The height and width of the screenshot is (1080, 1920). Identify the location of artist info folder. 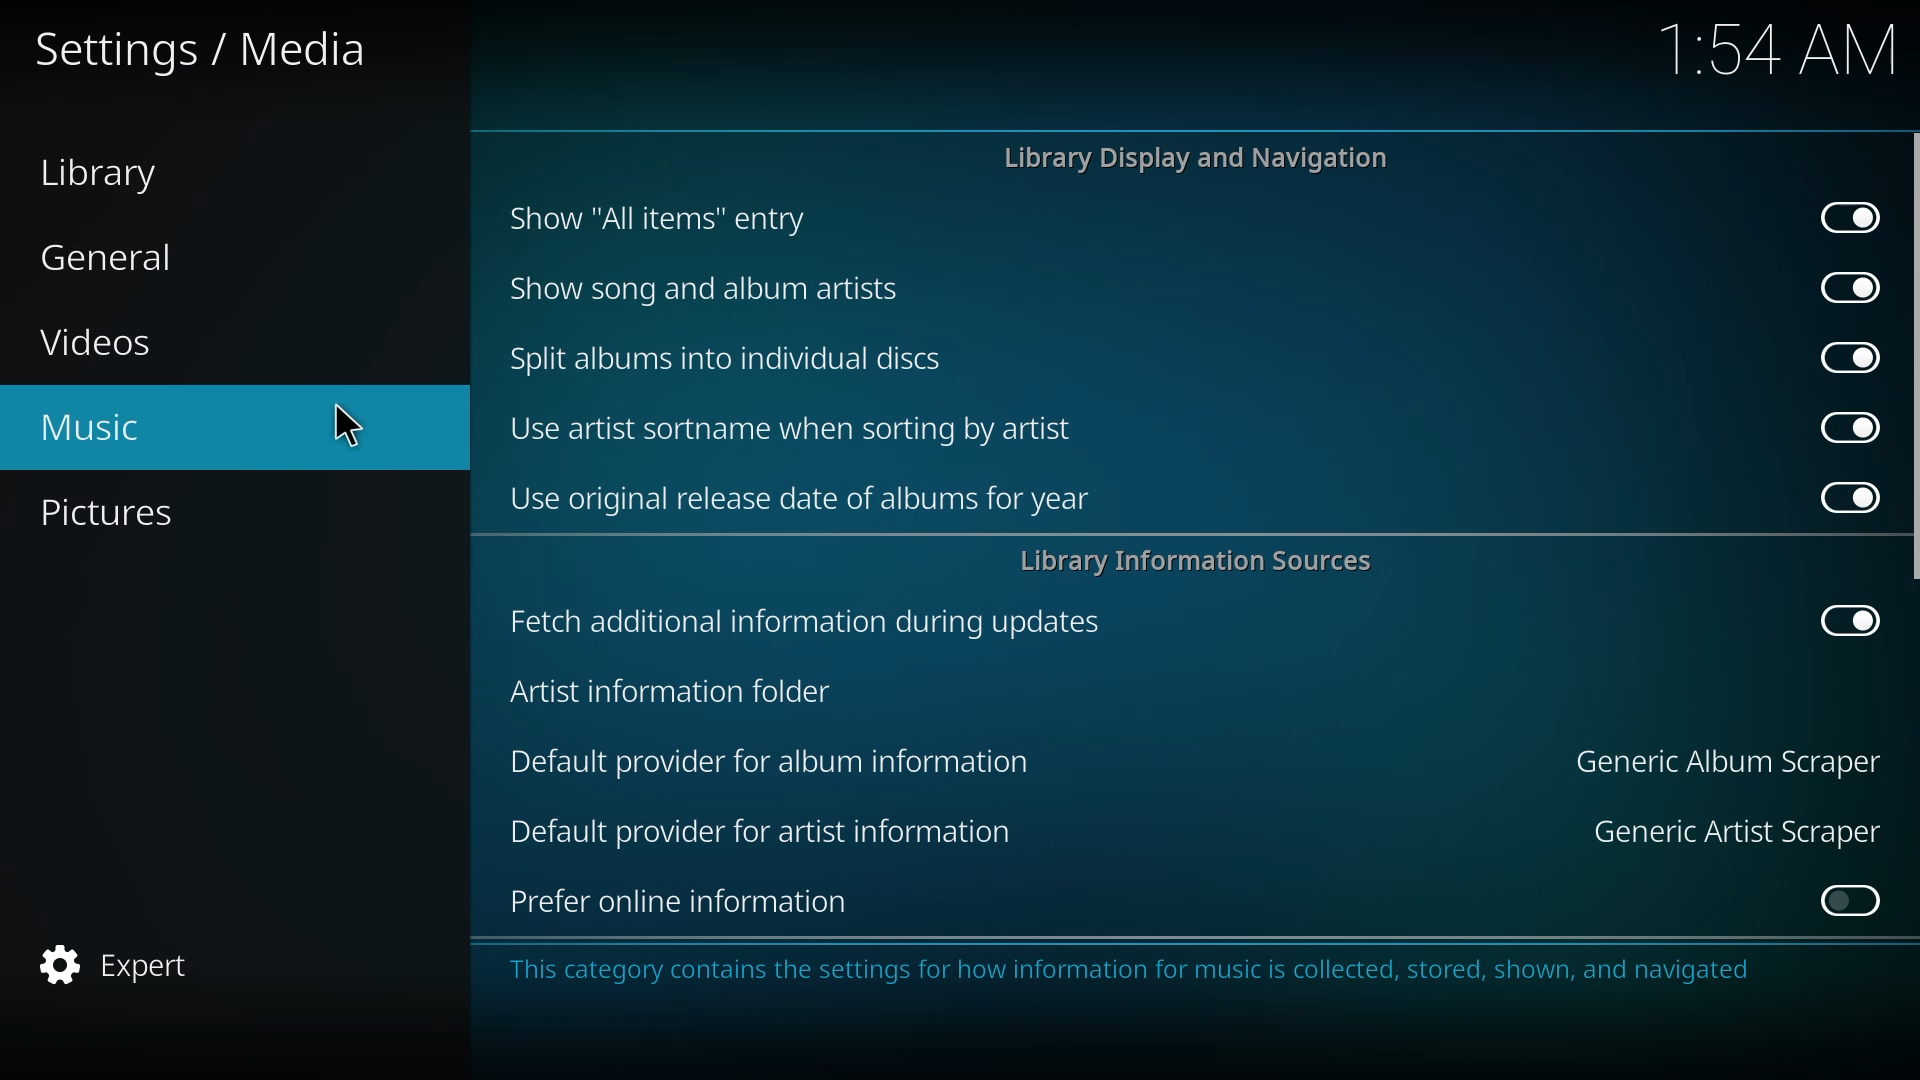
(681, 693).